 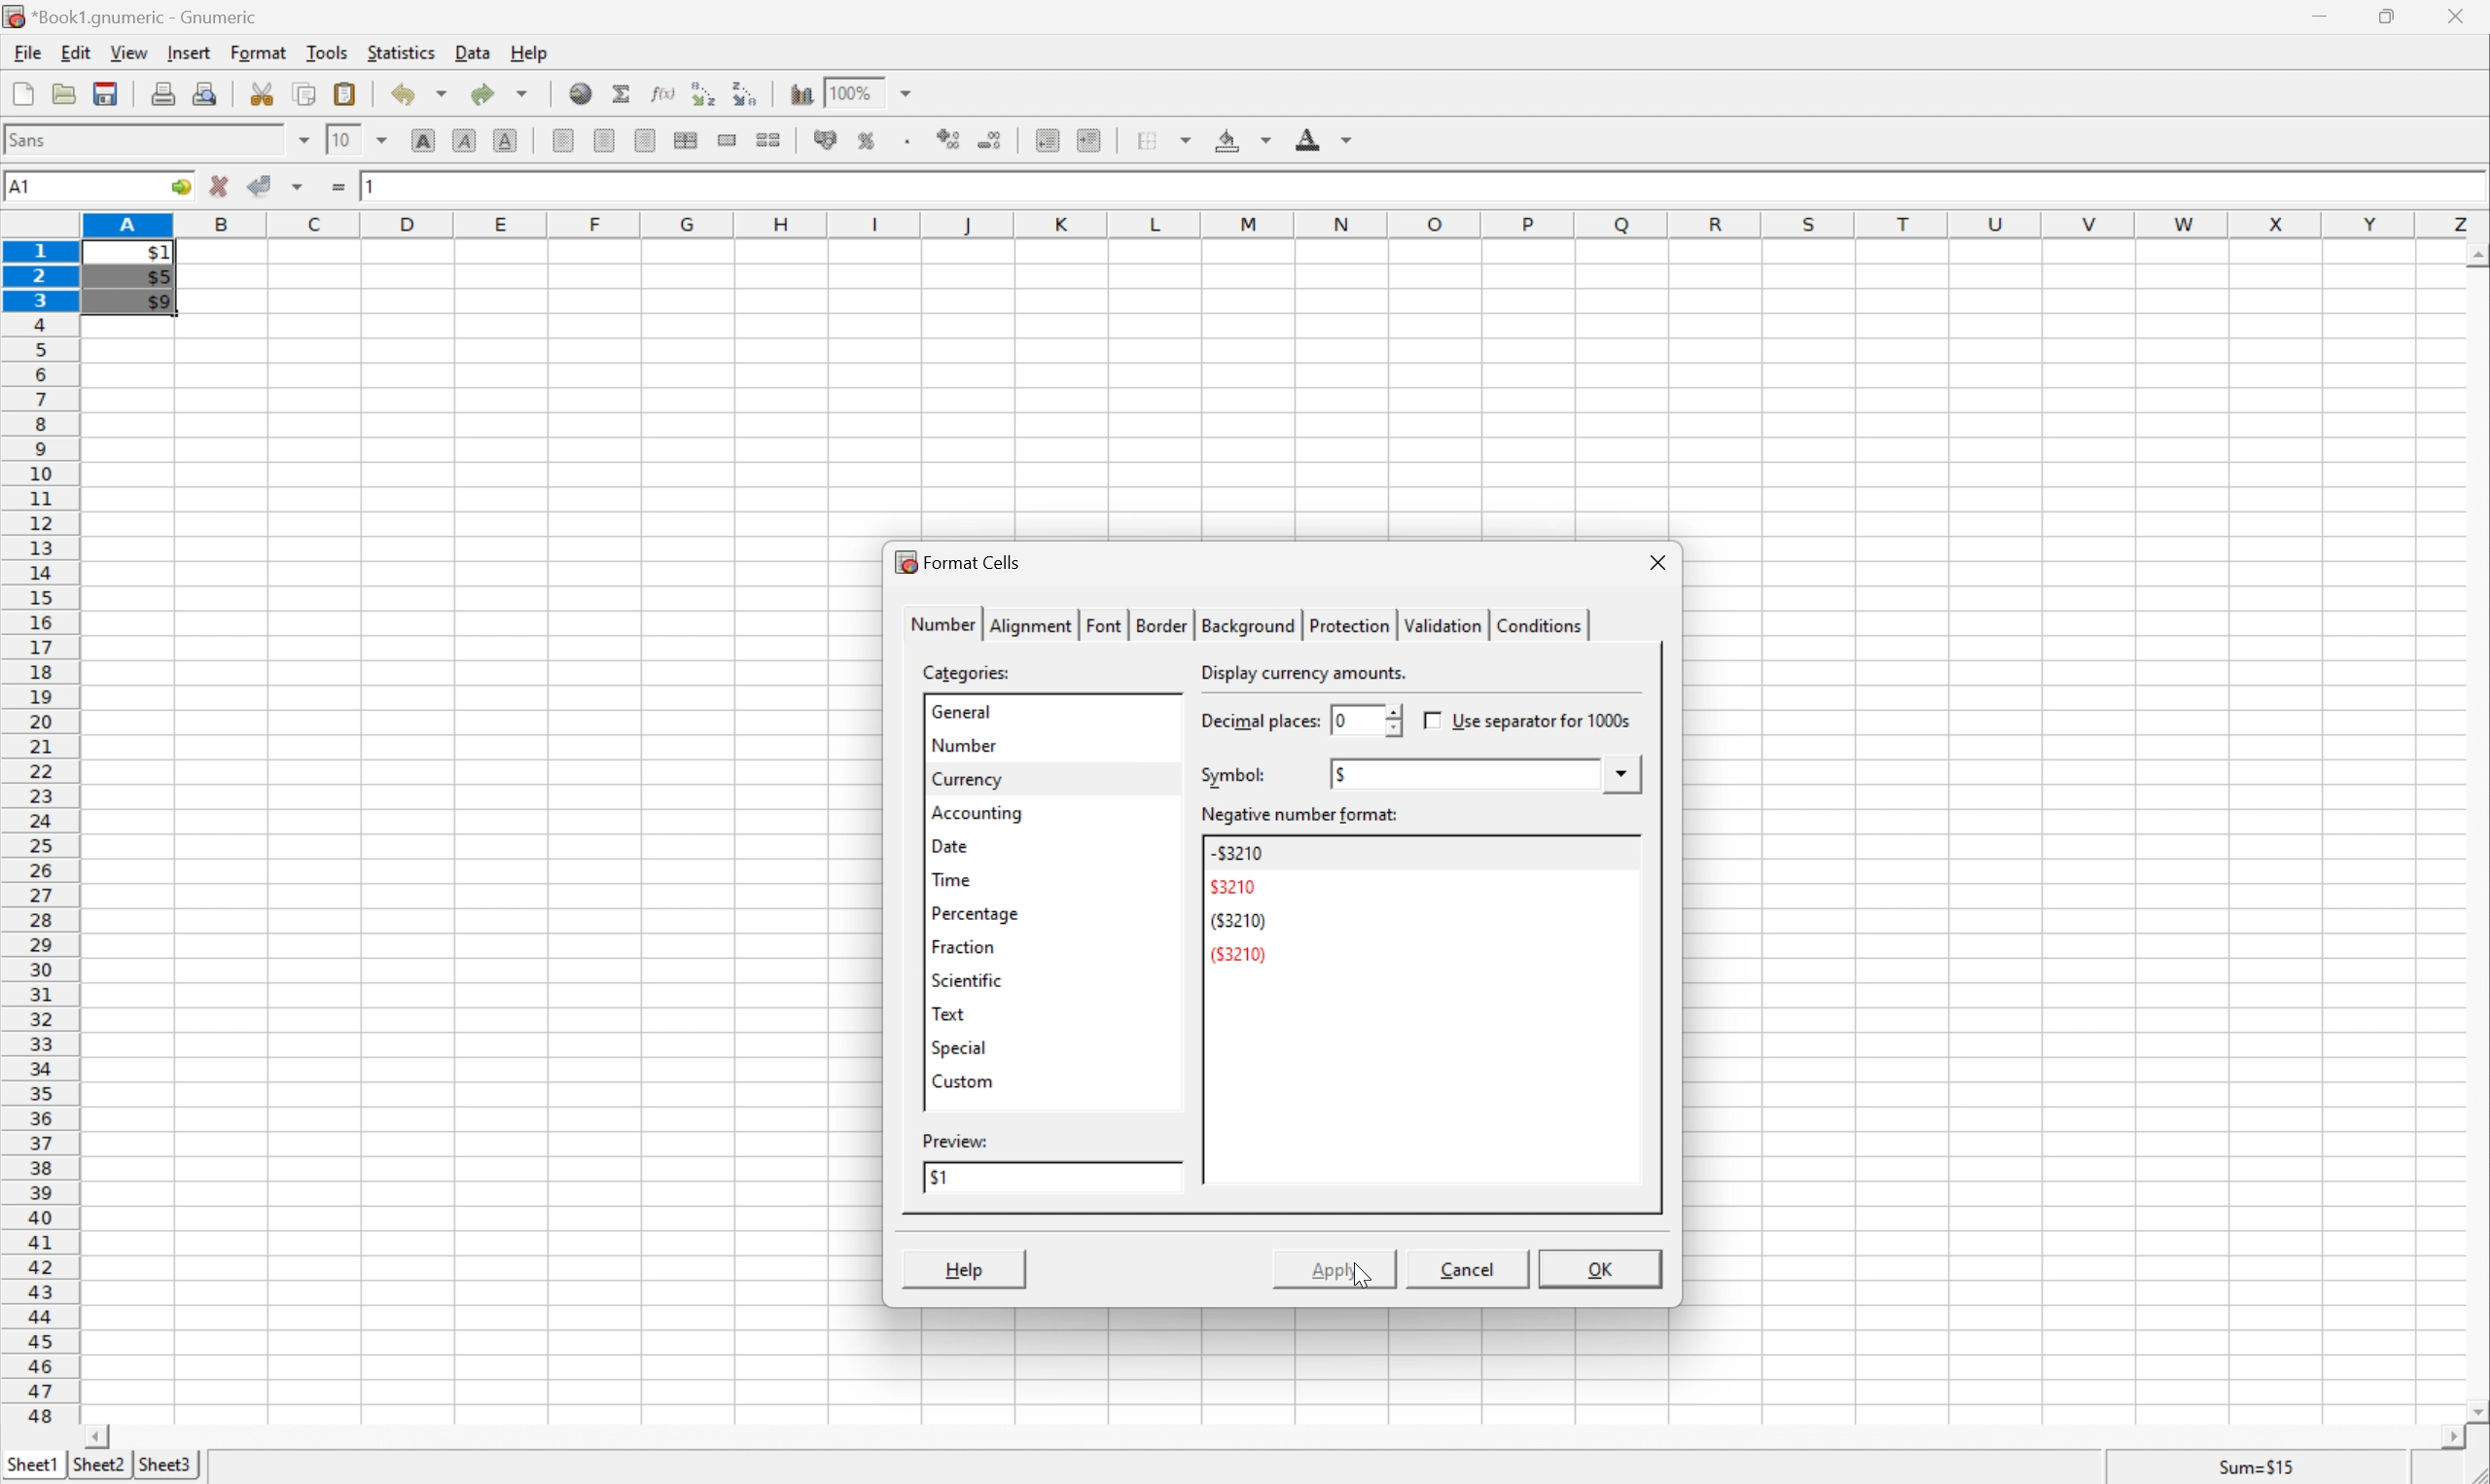 What do you see at coordinates (24, 89) in the screenshot?
I see `new` at bounding box center [24, 89].